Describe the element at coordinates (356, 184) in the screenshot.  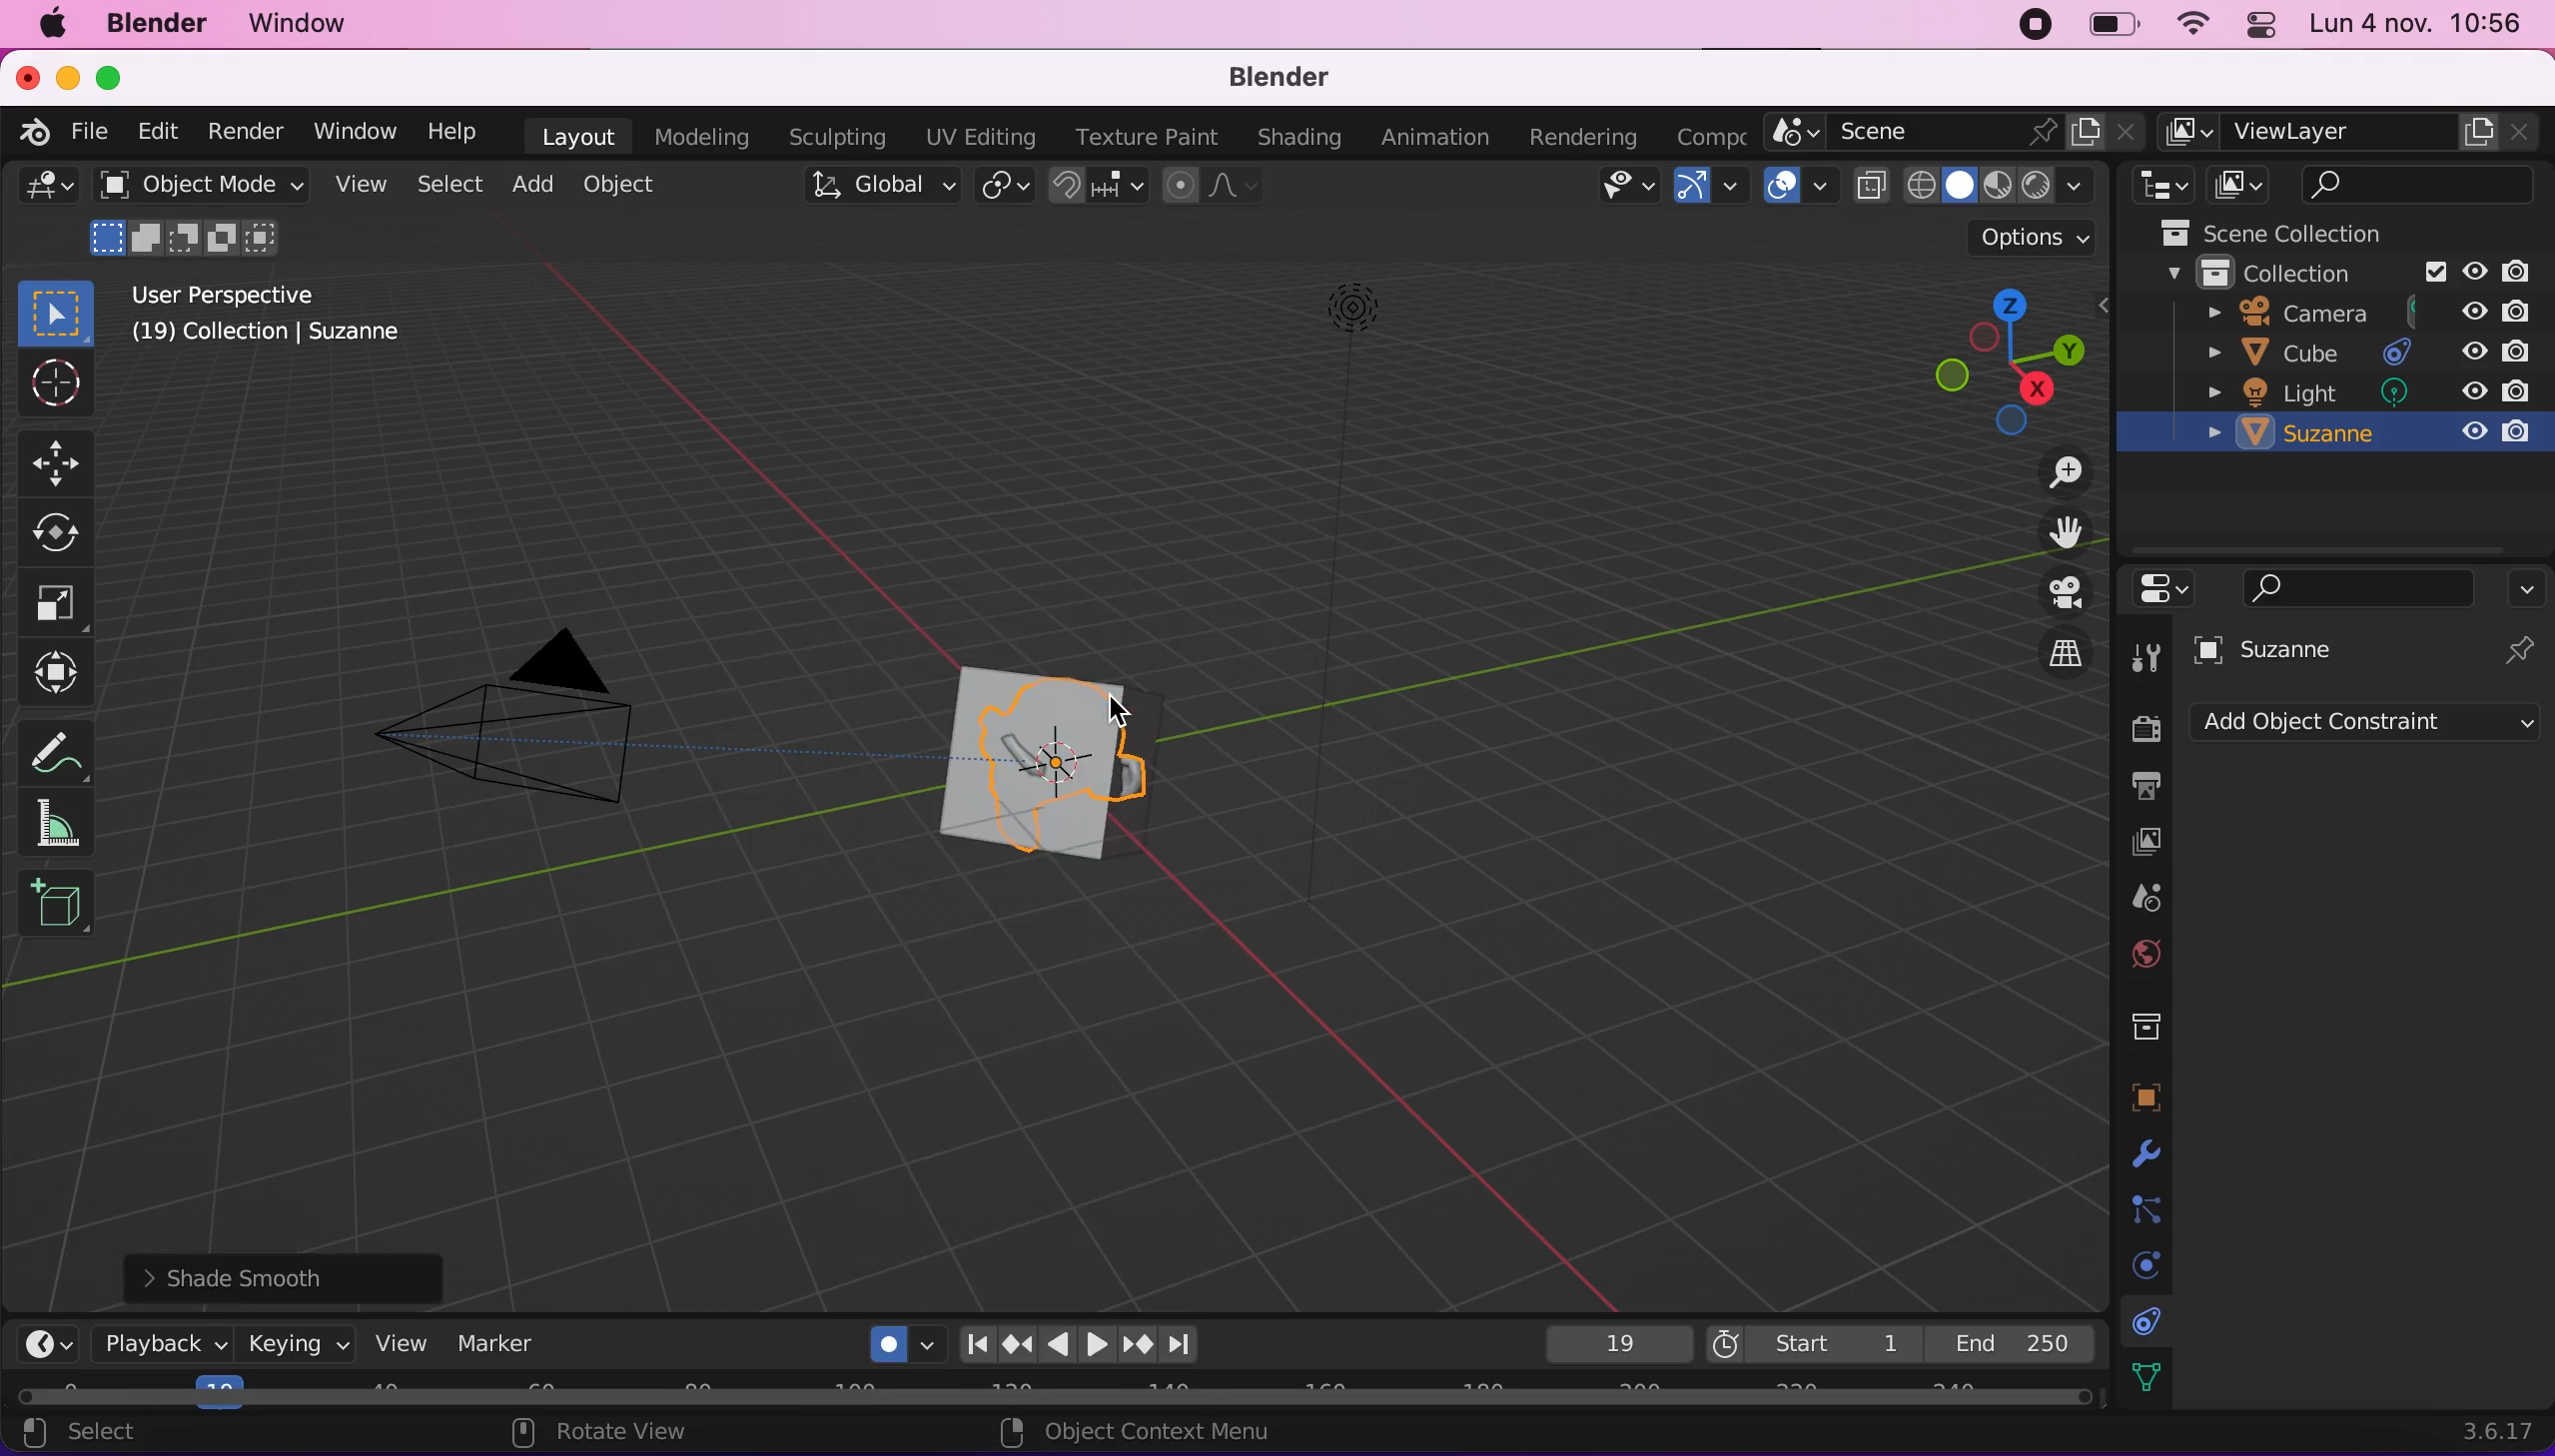
I see `view` at that location.